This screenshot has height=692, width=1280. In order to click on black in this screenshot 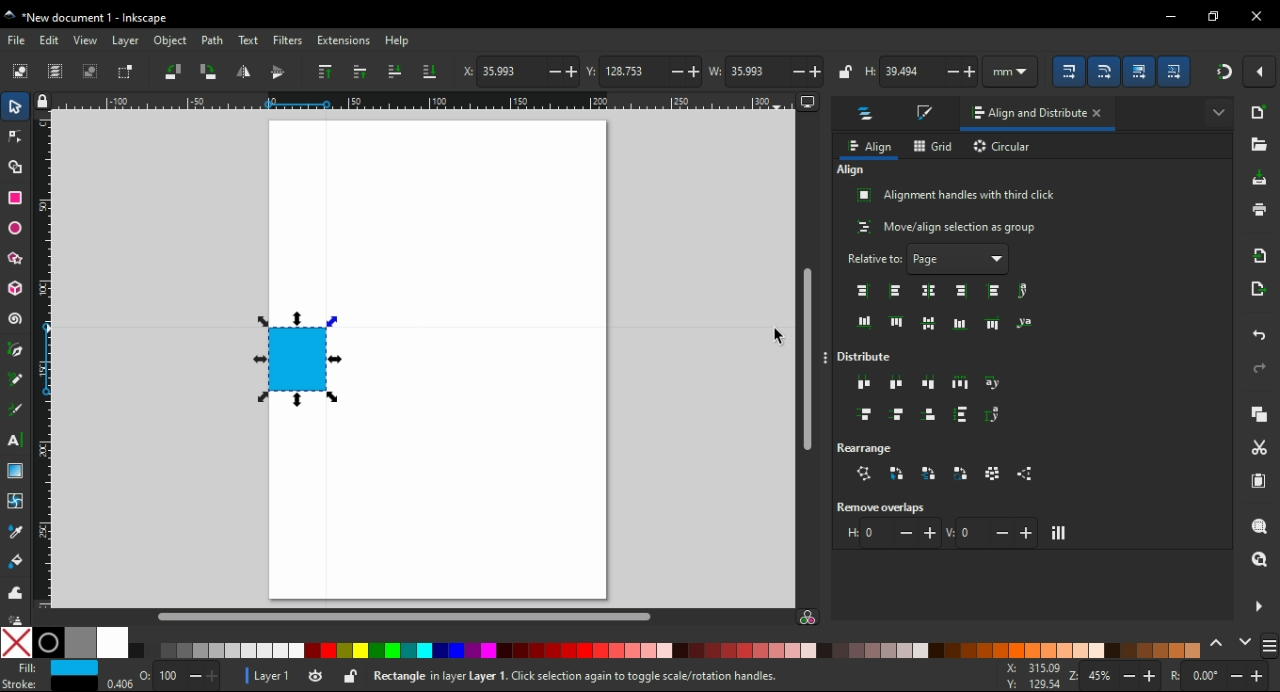, I will do `click(48, 643)`.